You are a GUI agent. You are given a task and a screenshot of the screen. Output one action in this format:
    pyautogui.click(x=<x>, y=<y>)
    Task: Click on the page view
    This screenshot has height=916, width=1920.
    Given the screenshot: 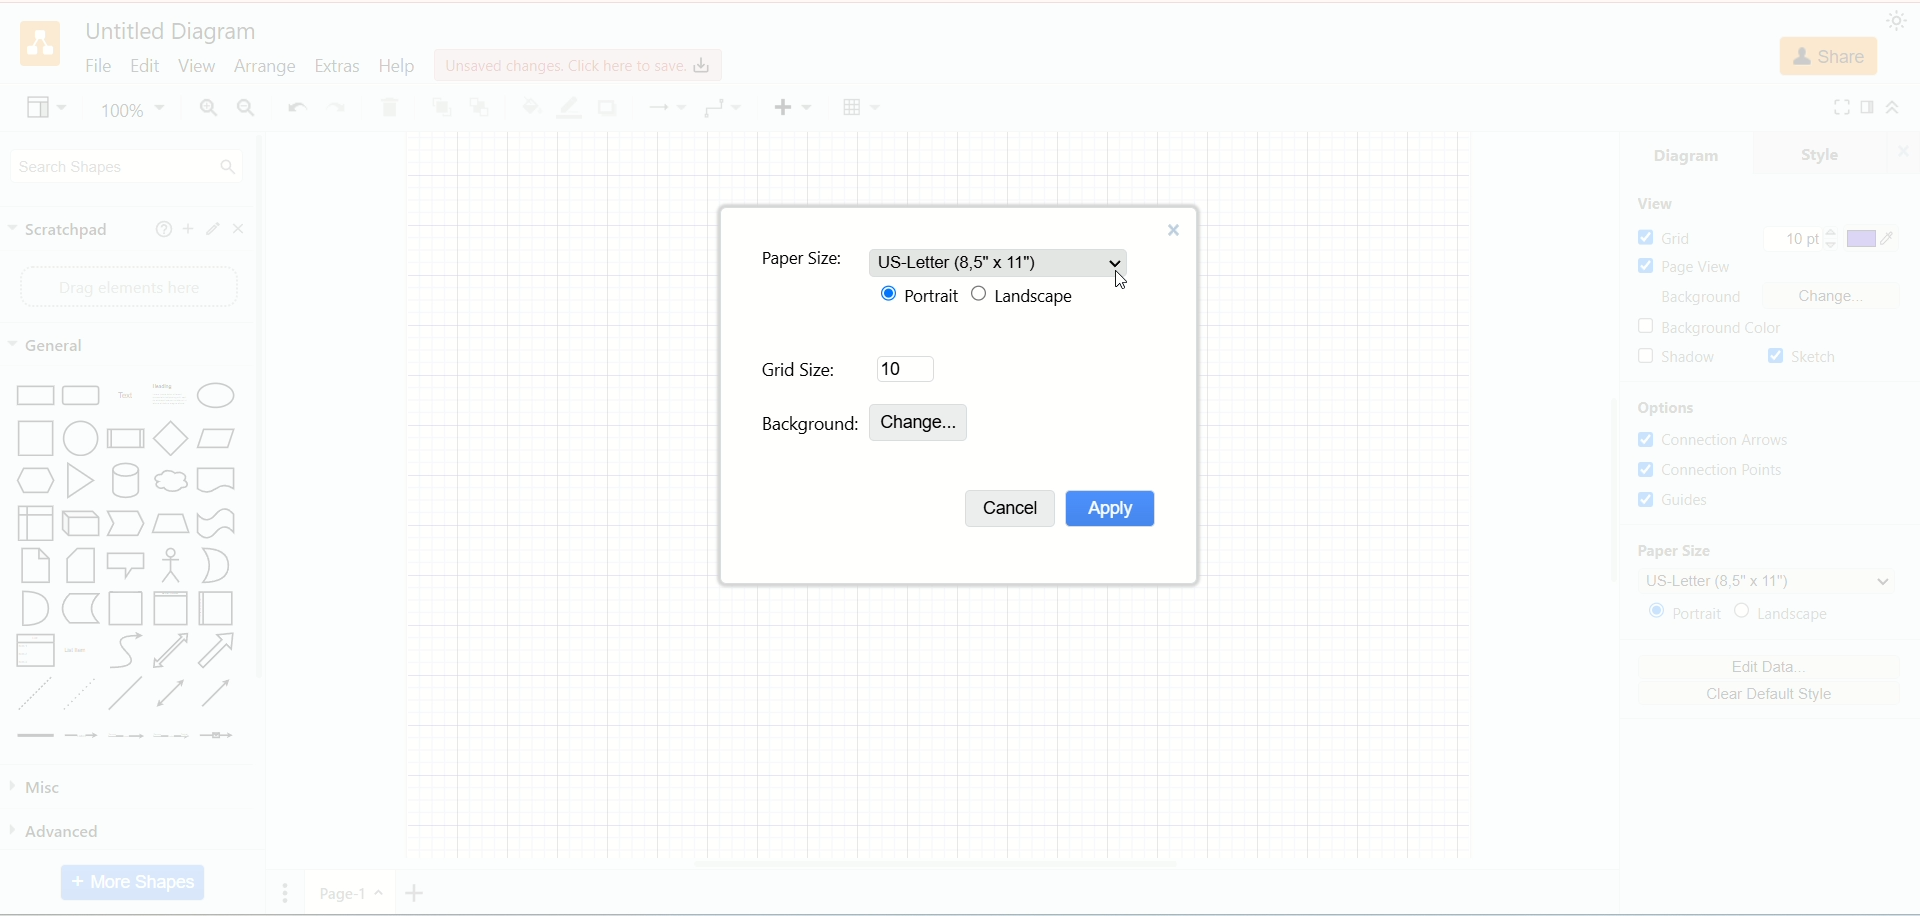 What is the action you would take?
    pyautogui.click(x=1690, y=267)
    